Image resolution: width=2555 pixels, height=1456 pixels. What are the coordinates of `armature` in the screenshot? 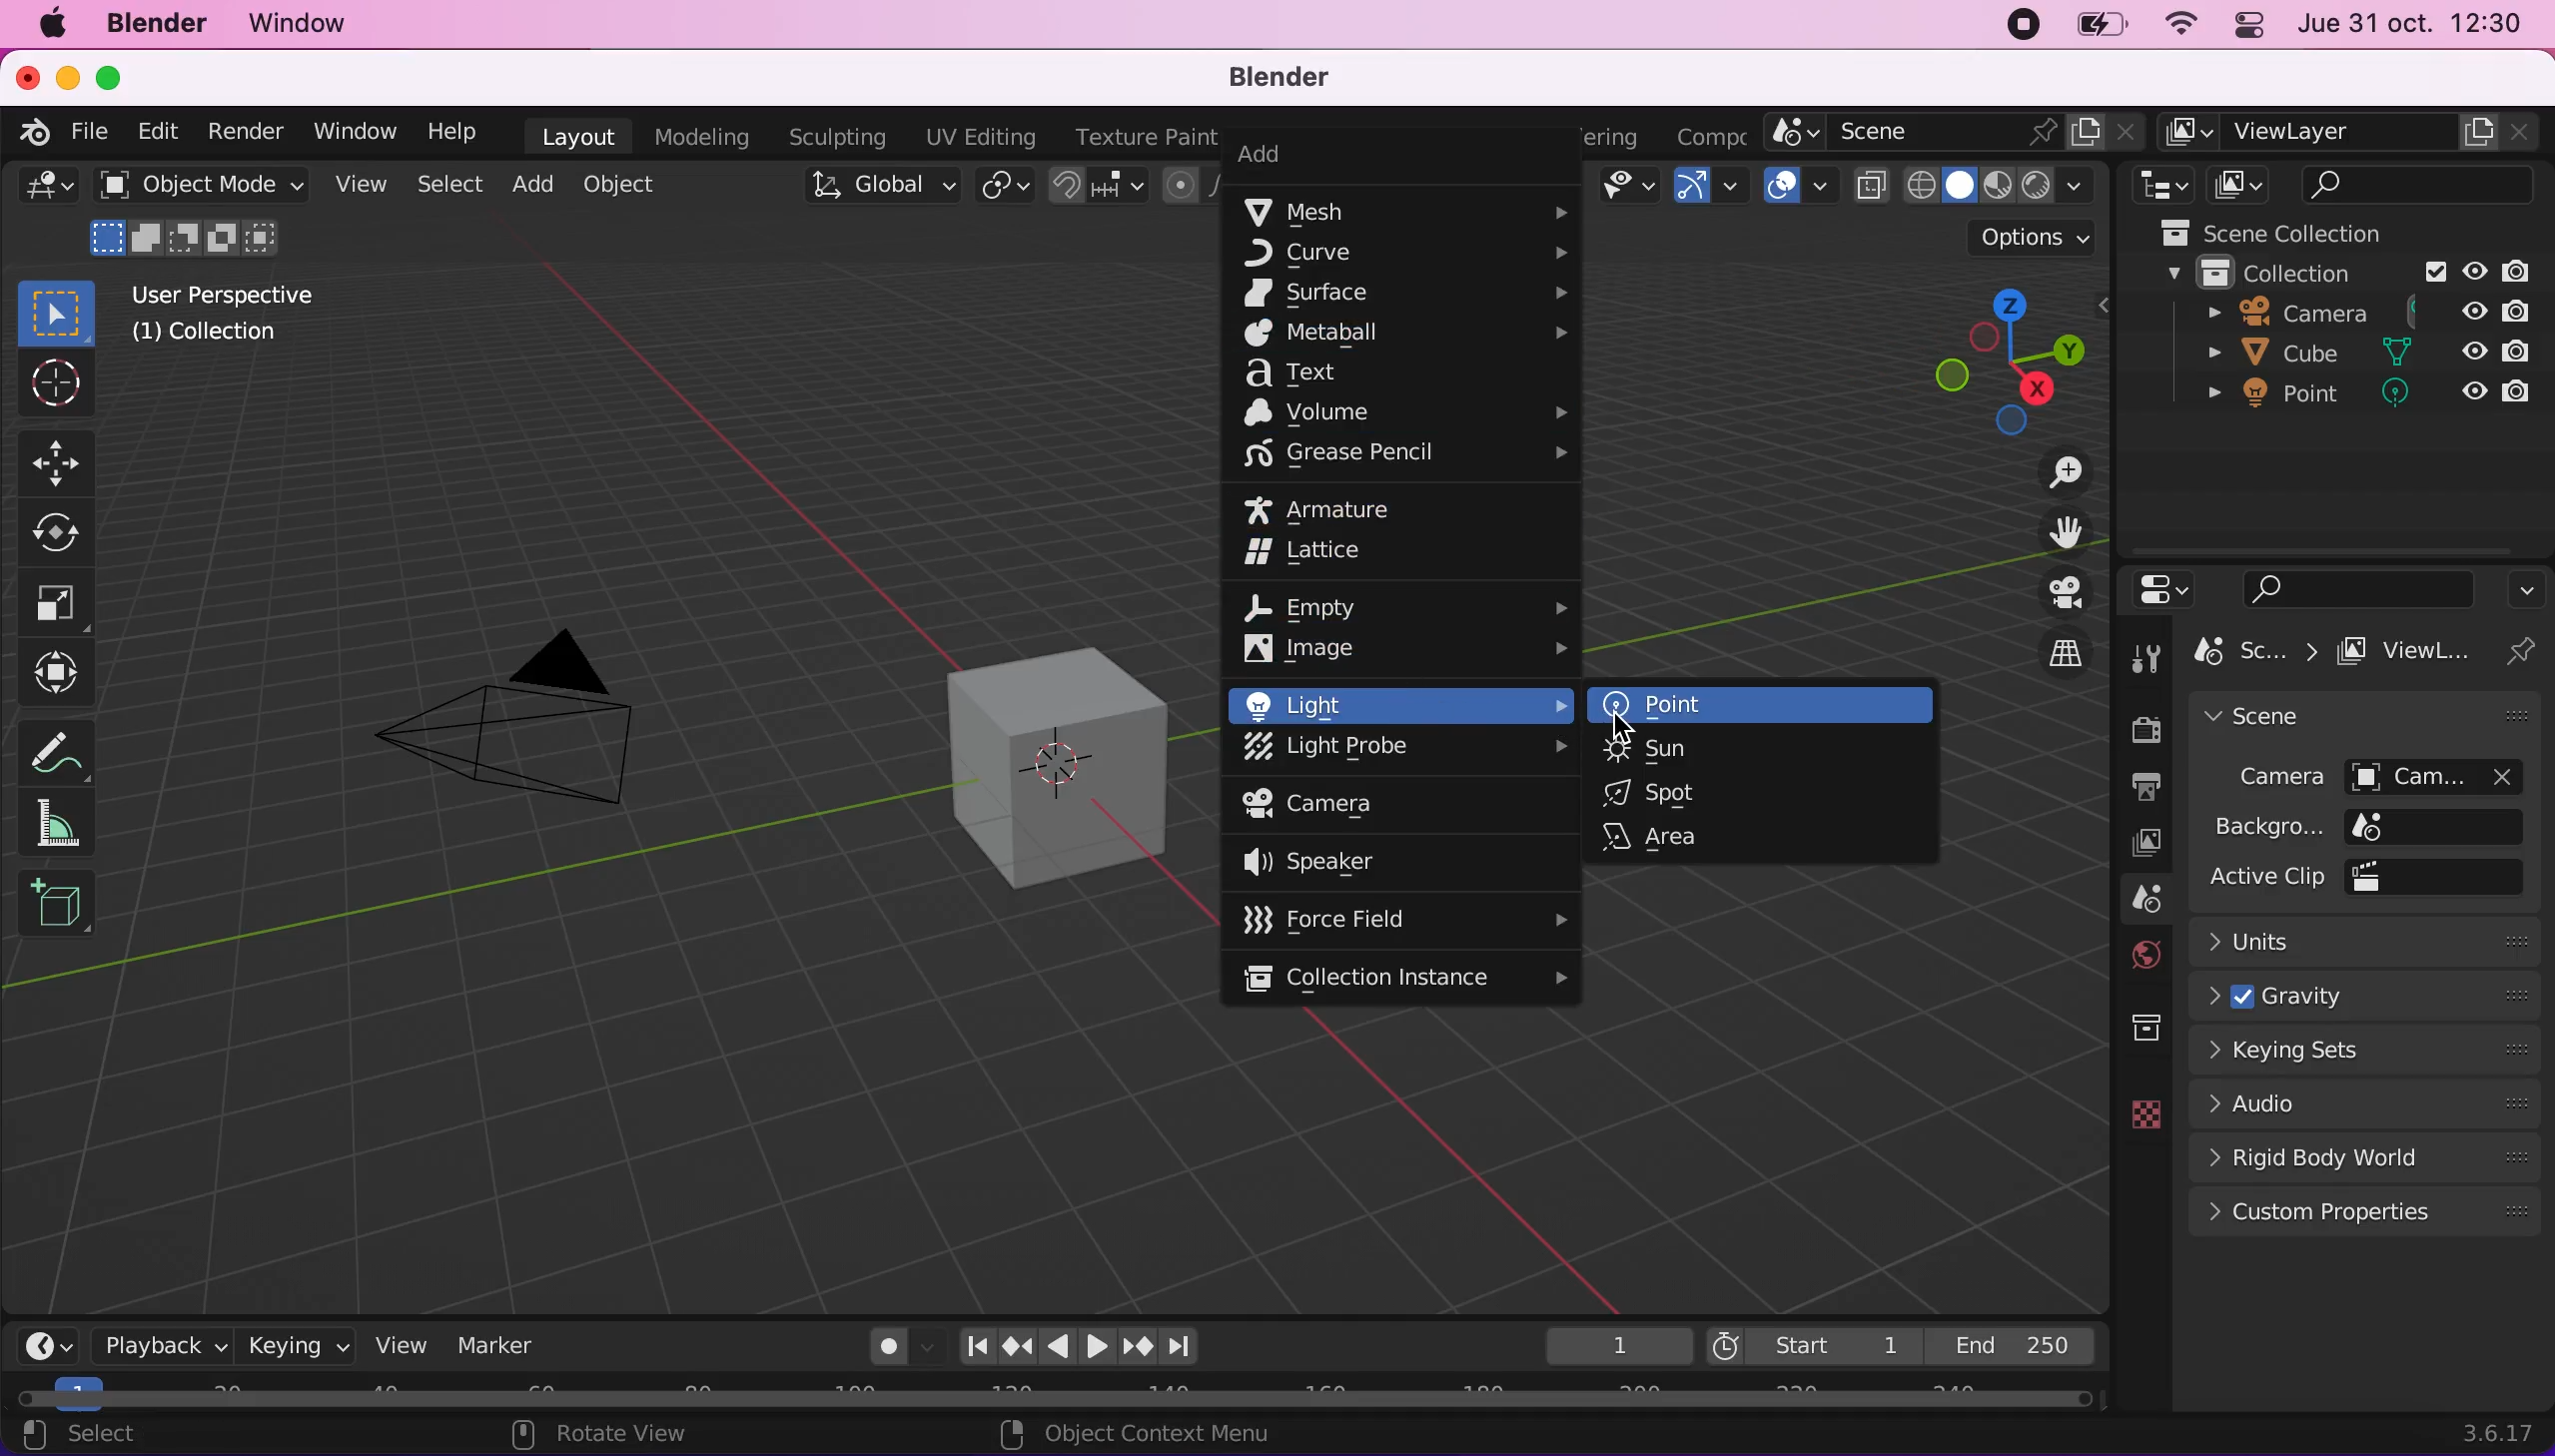 It's located at (1357, 508).